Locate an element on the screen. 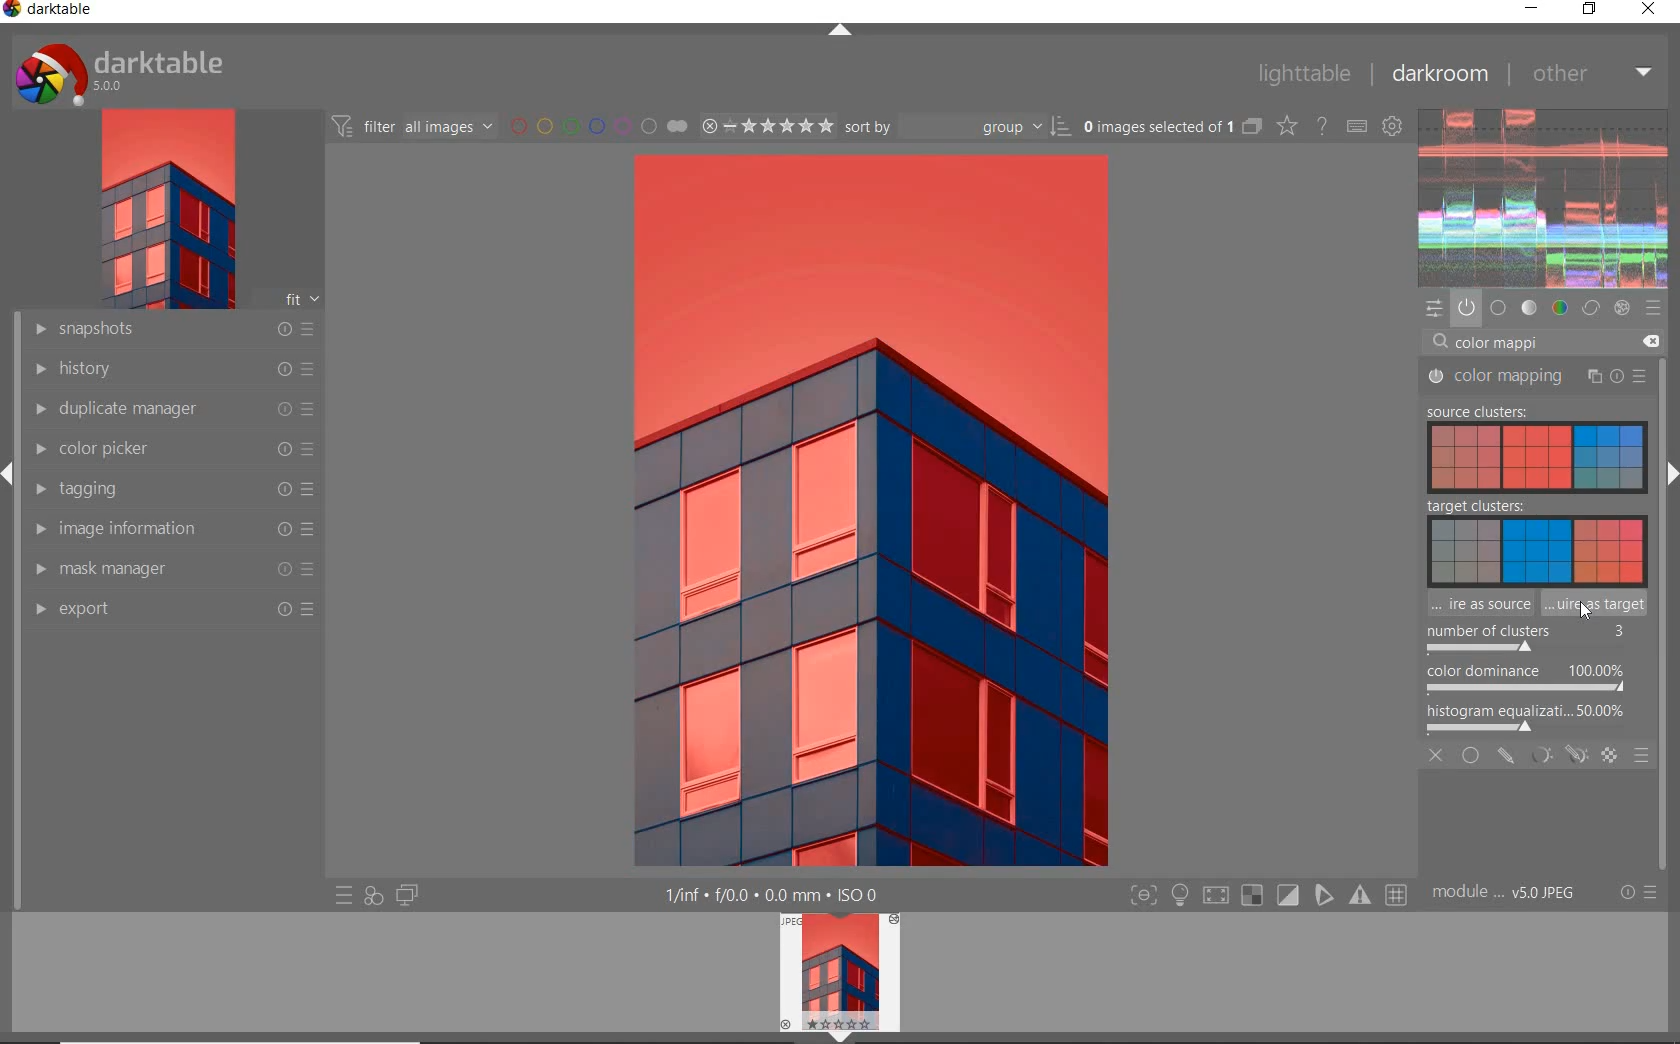  export is located at coordinates (173, 610).